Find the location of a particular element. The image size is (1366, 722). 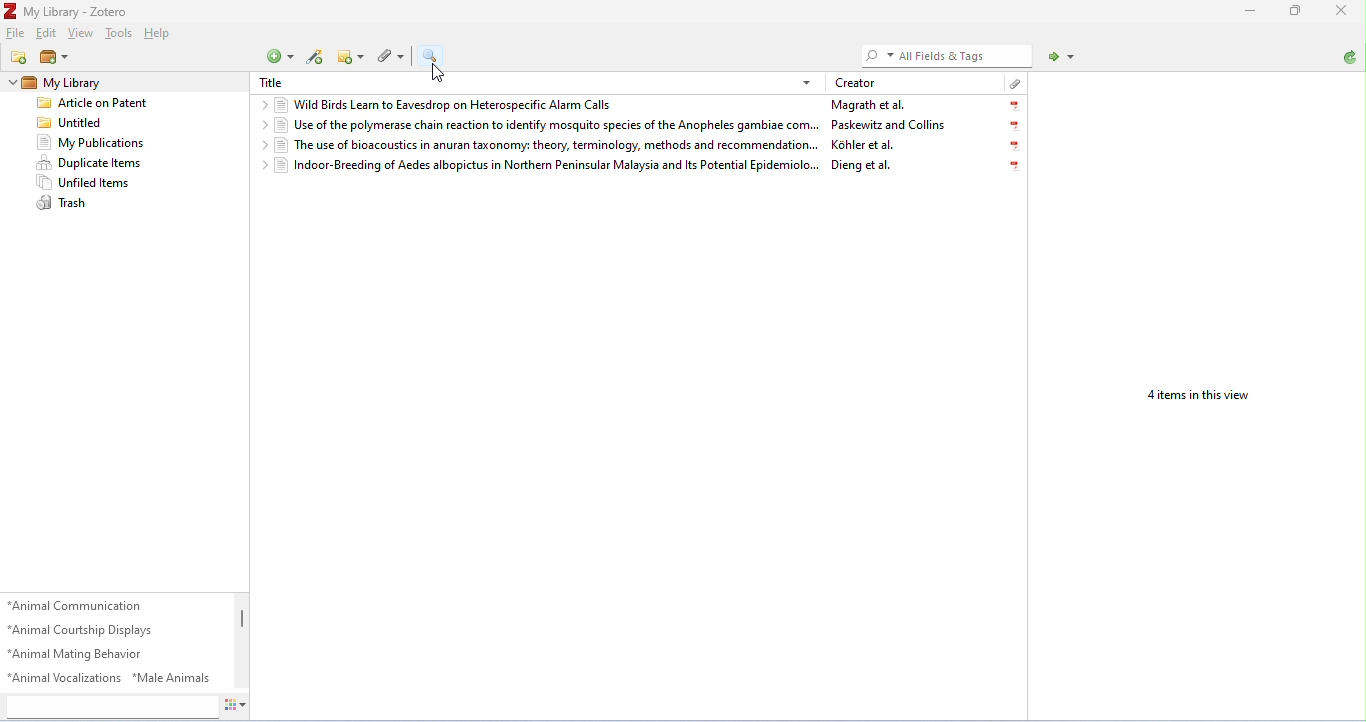

Title is located at coordinates (275, 81).